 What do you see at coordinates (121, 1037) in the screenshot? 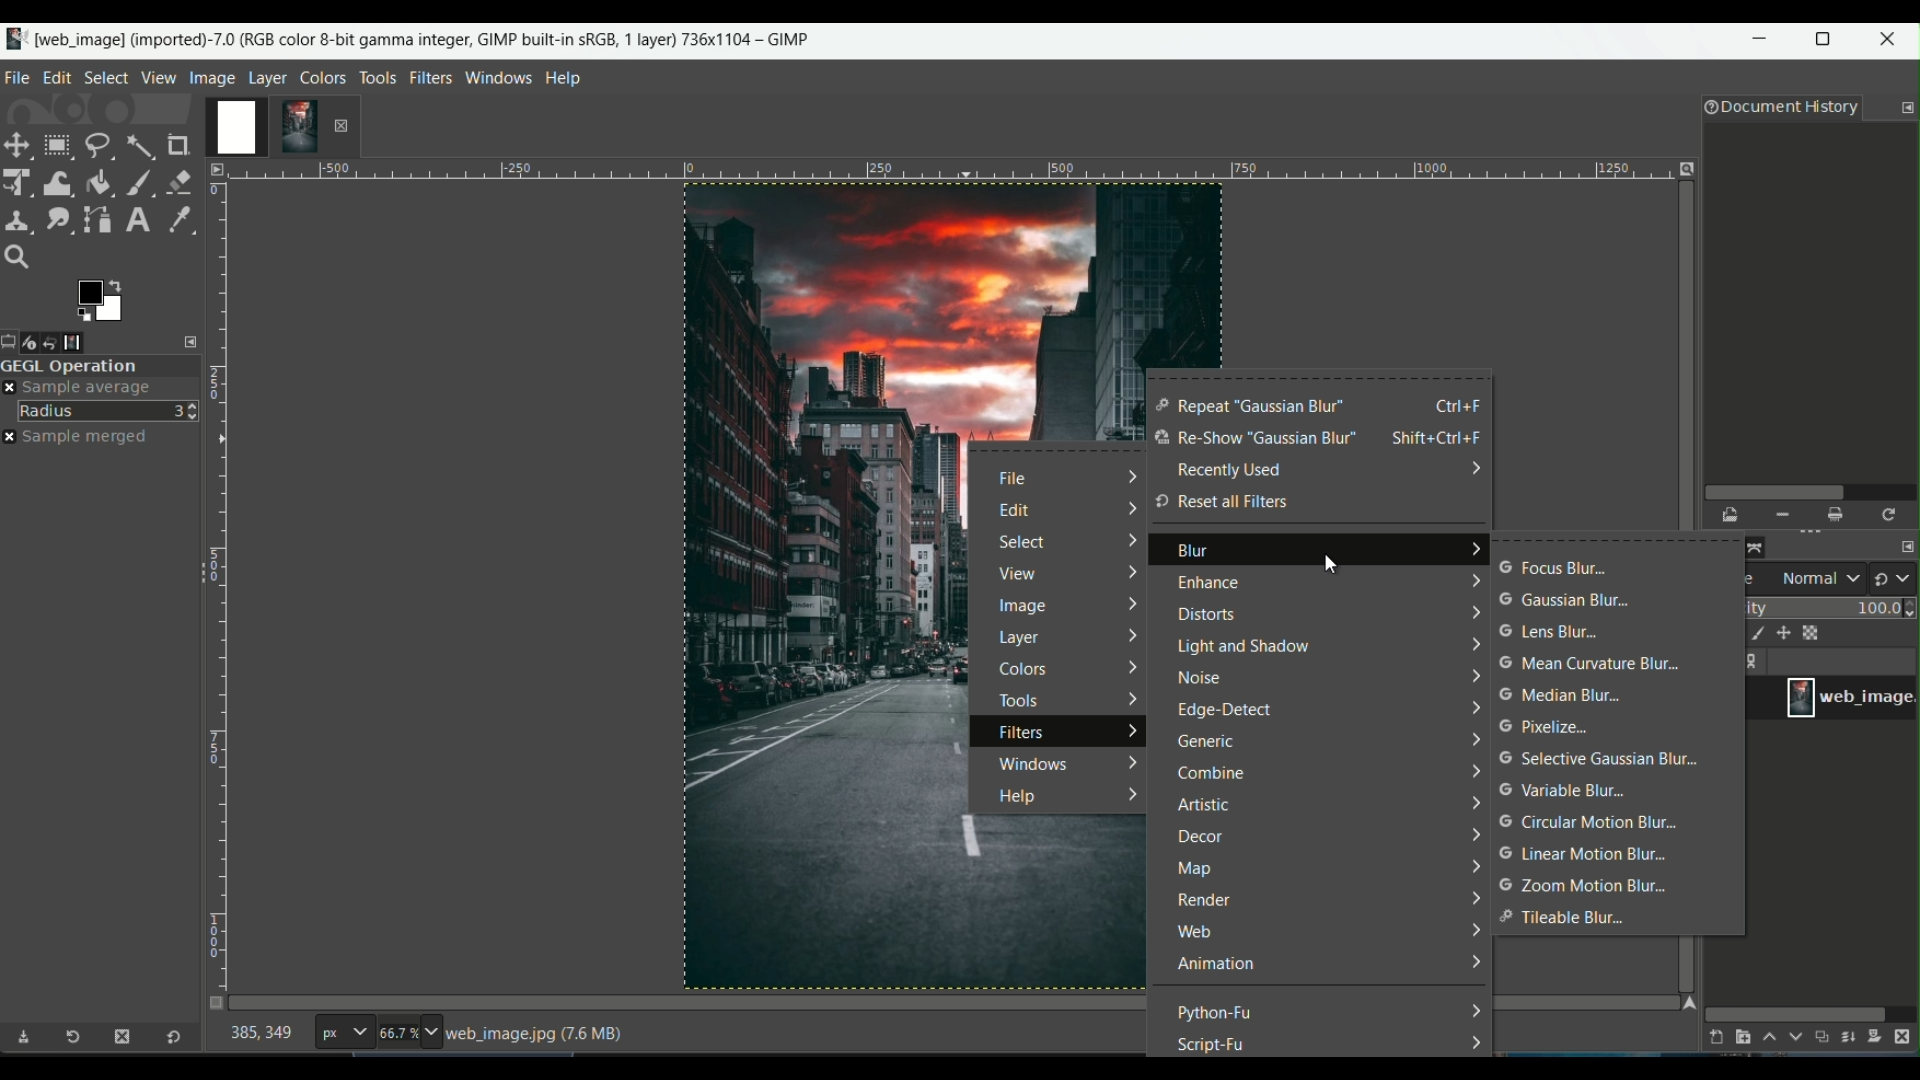
I see `delete tool preset` at bounding box center [121, 1037].